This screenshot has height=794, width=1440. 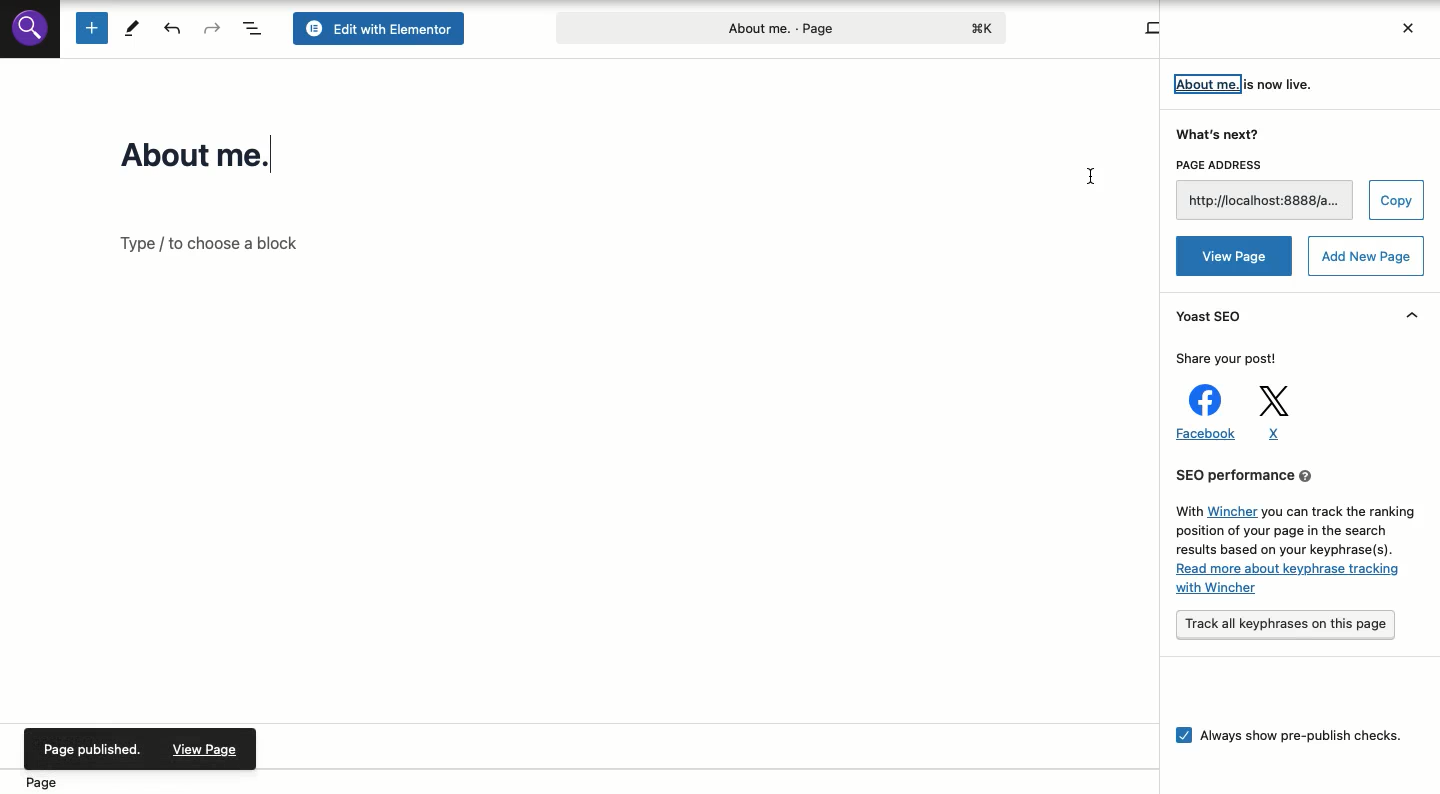 What do you see at coordinates (175, 28) in the screenshot?
I see `Undo` at bounding box center [175, 28].